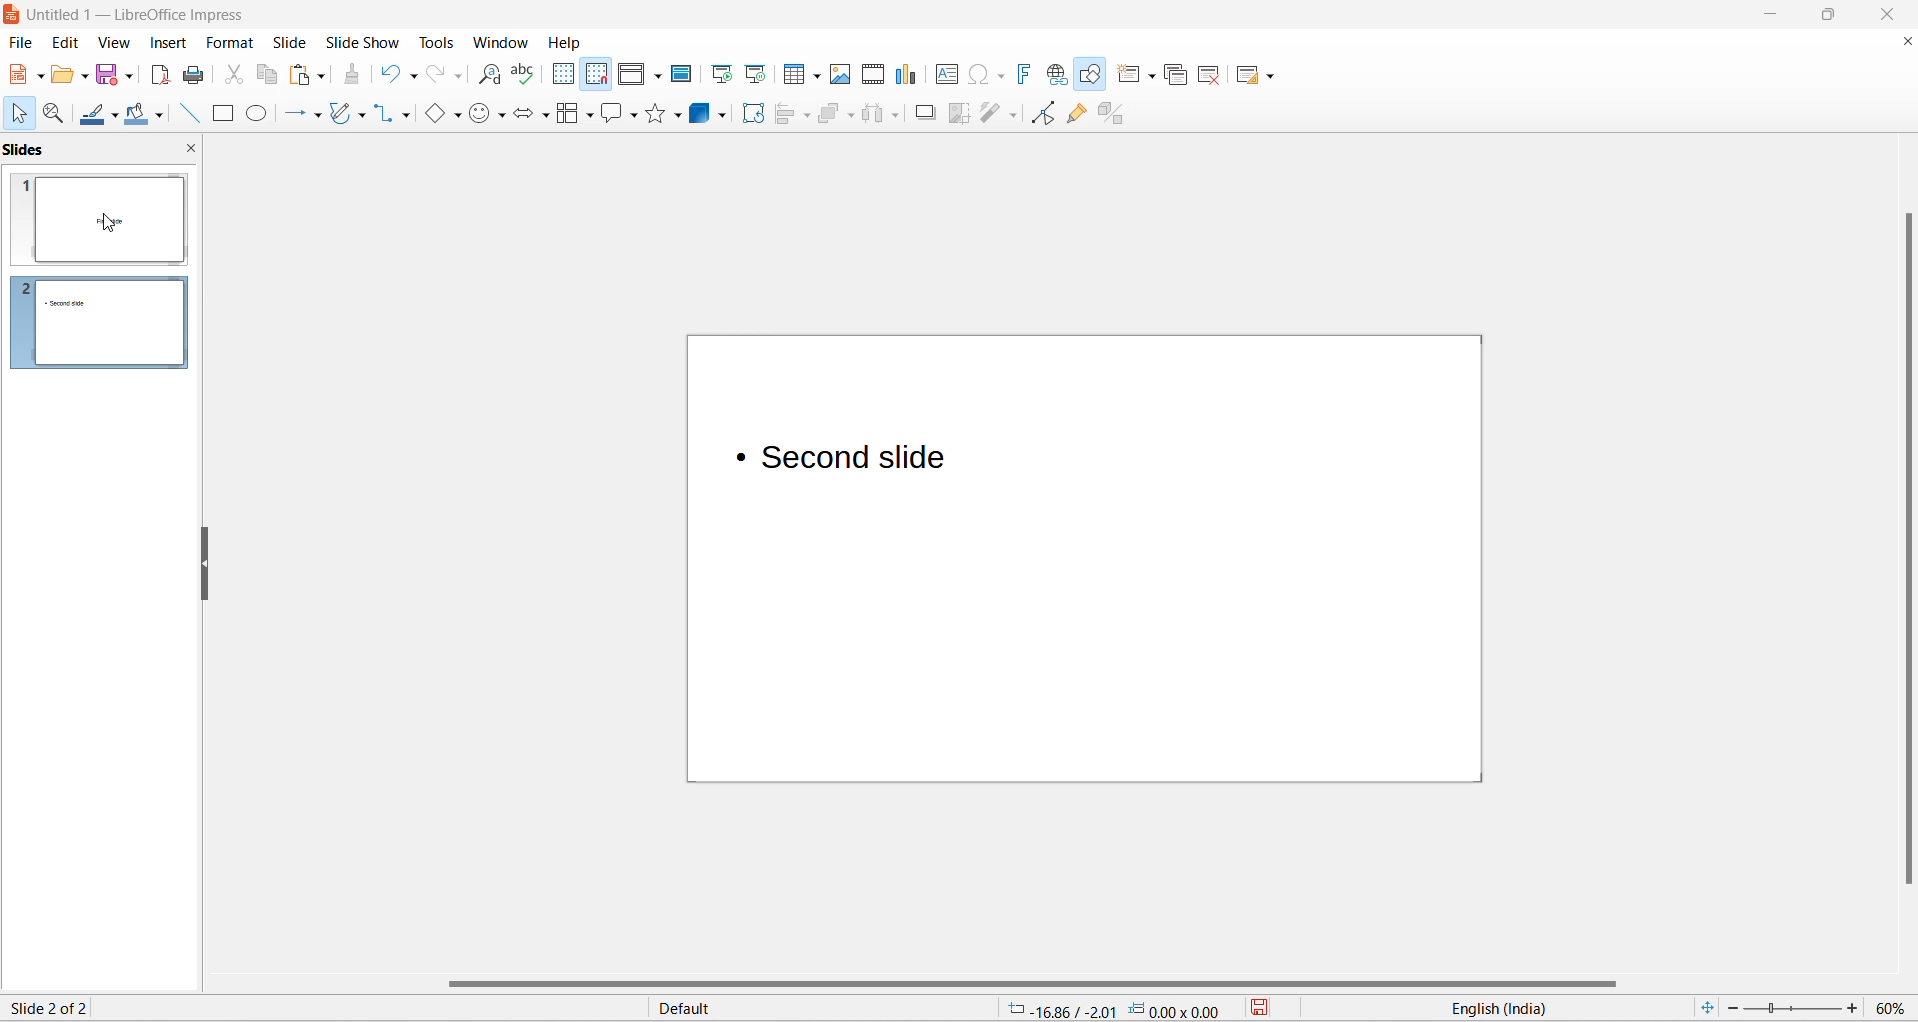 This screenshot has height=1022, width=1918. What do you see at coordinates (109, 74) in the screenshot?
I see `save` at bounding box center [109, 74].